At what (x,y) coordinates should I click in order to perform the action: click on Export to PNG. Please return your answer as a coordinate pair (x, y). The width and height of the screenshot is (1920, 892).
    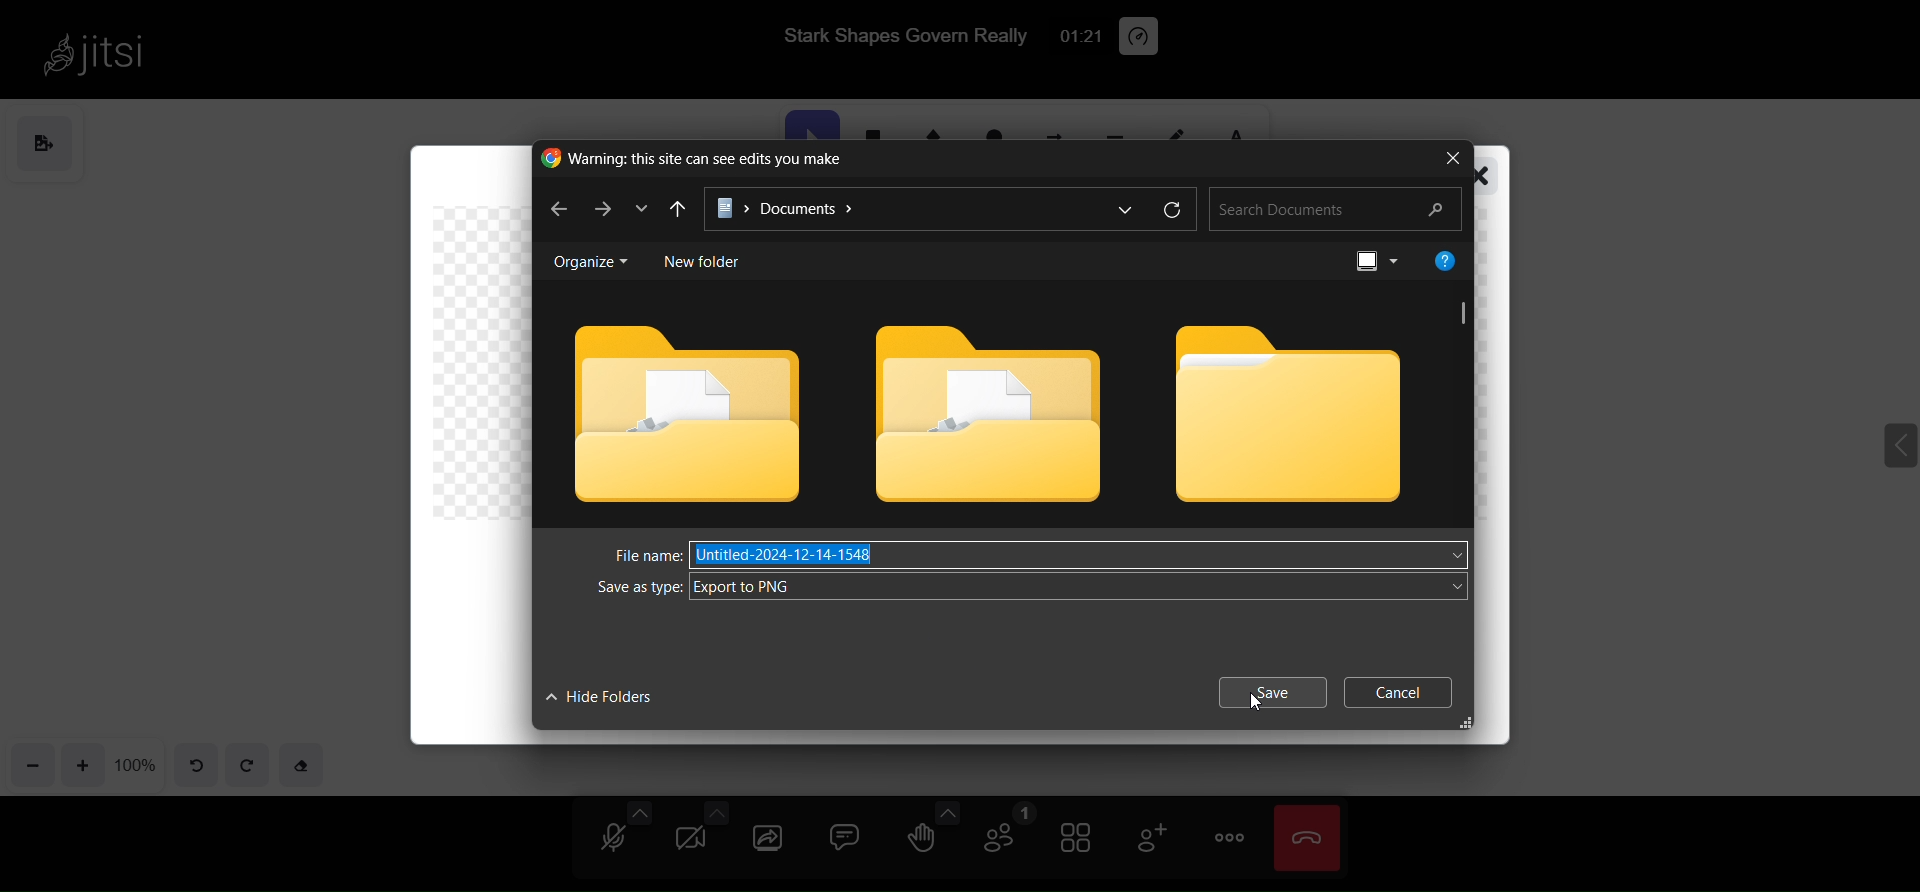
    Looking at the image, I should click on (745, 594).